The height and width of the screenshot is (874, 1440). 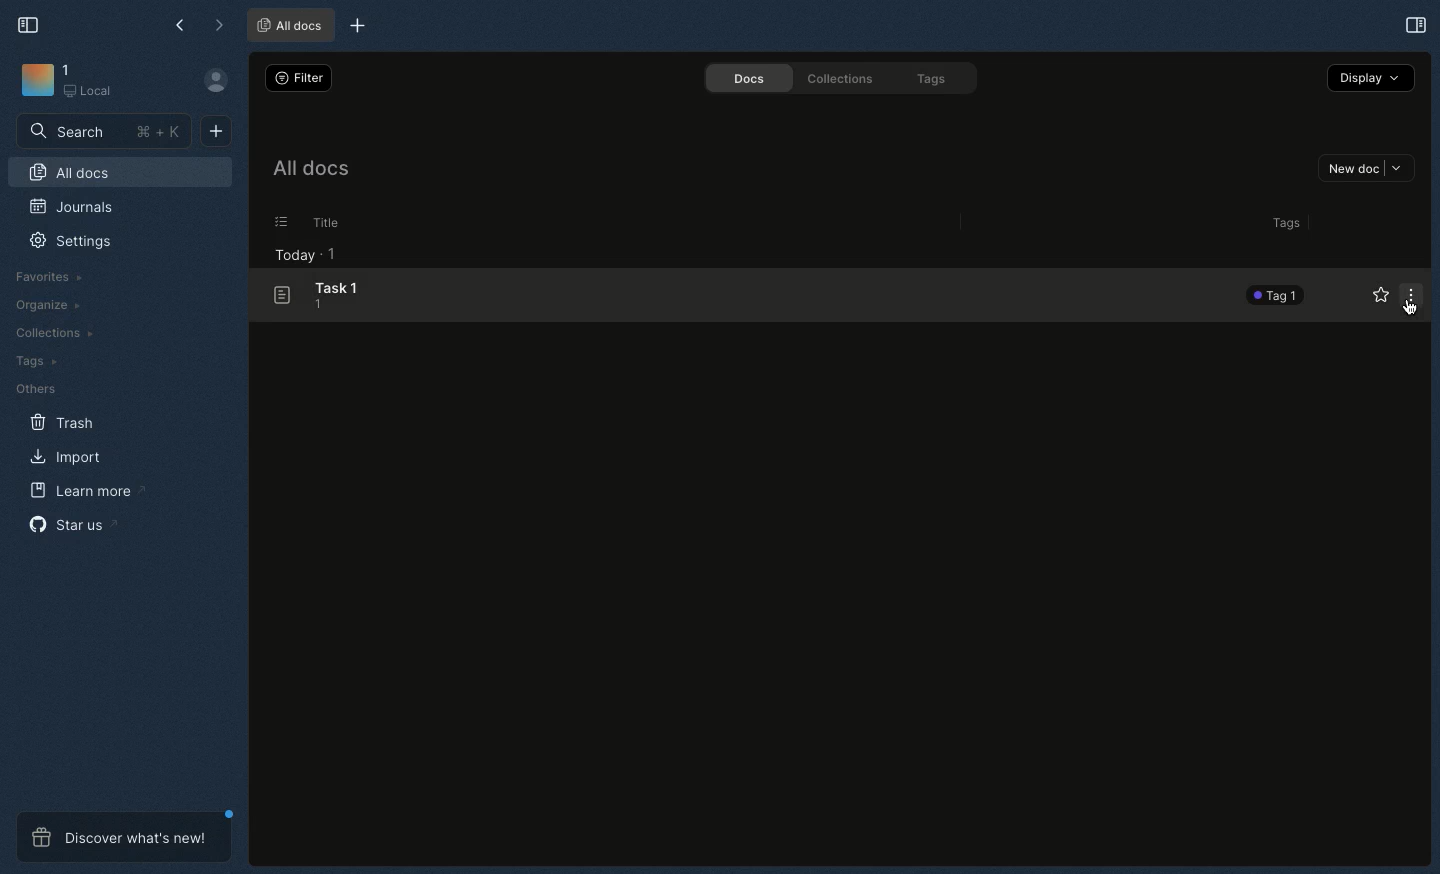 I want to click on Trash, so click(x=56, y=421).